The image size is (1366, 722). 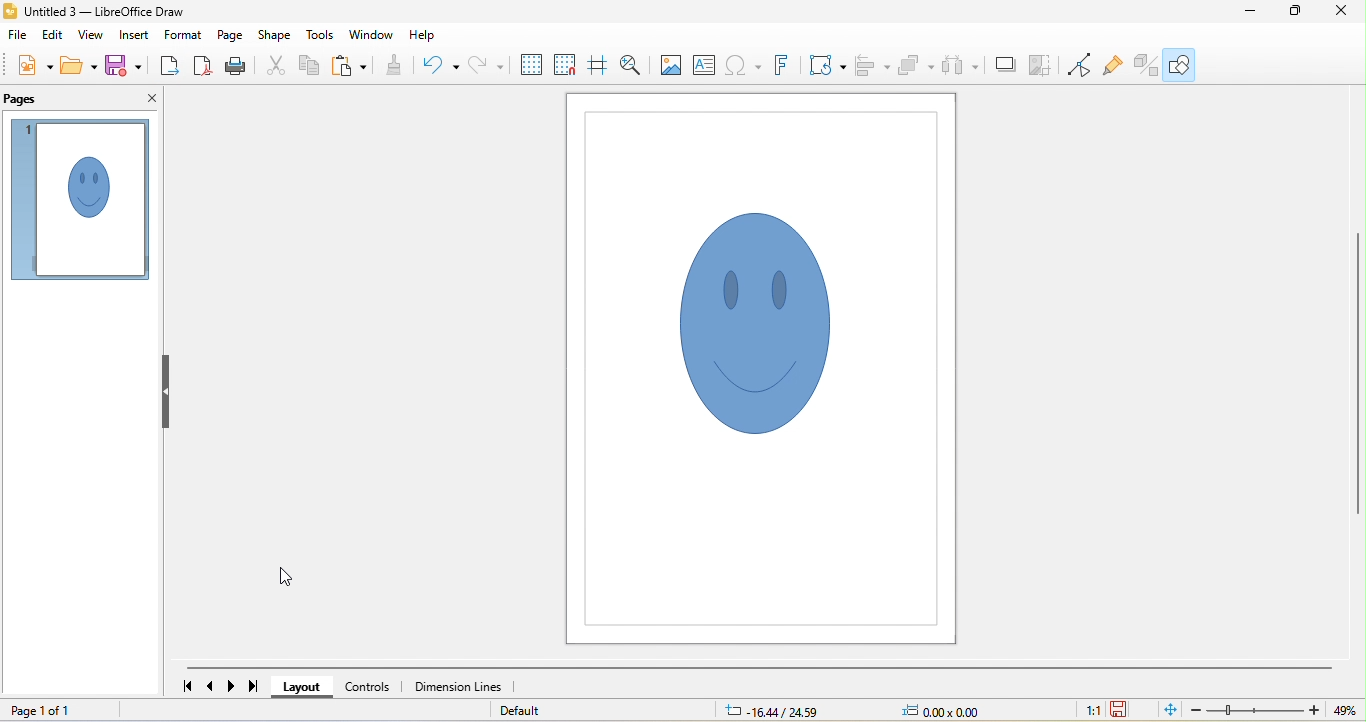 I want to click on align objects, so click(x=872, y=68).